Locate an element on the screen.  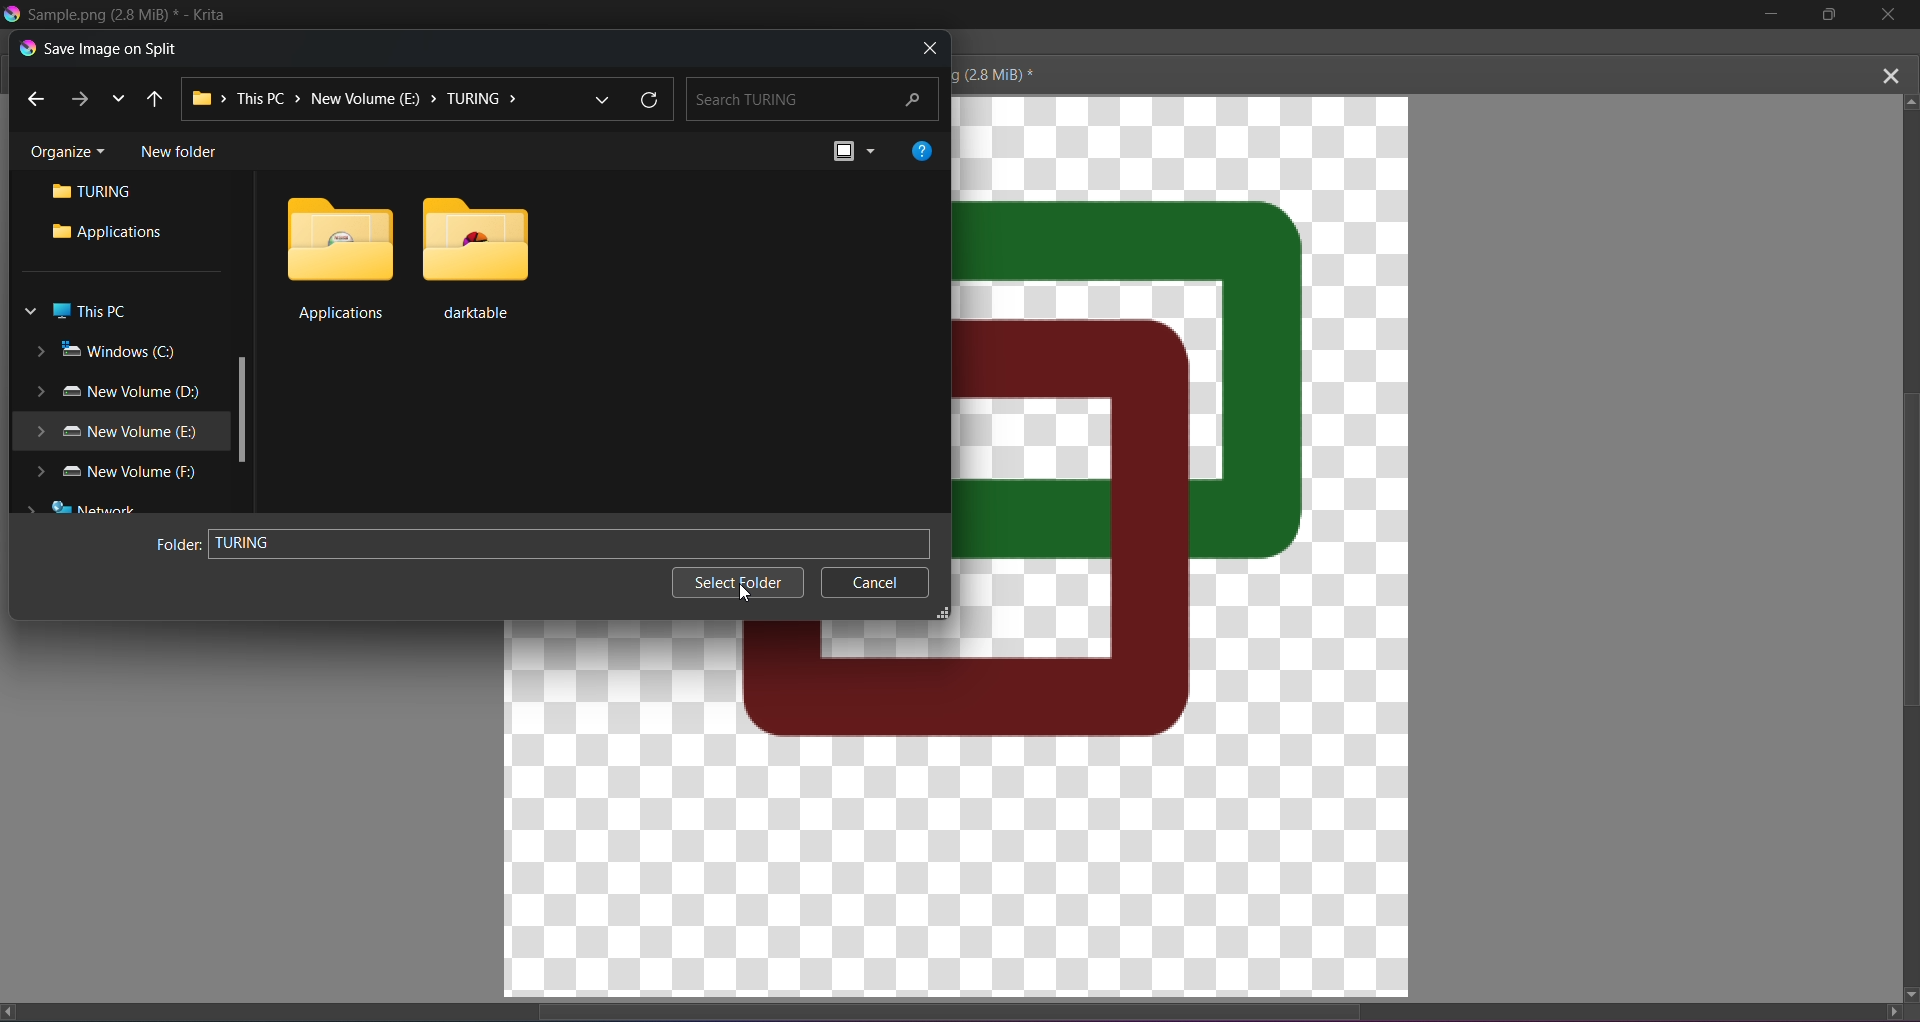
Scroll Down is located at coordinates (1908, 993).